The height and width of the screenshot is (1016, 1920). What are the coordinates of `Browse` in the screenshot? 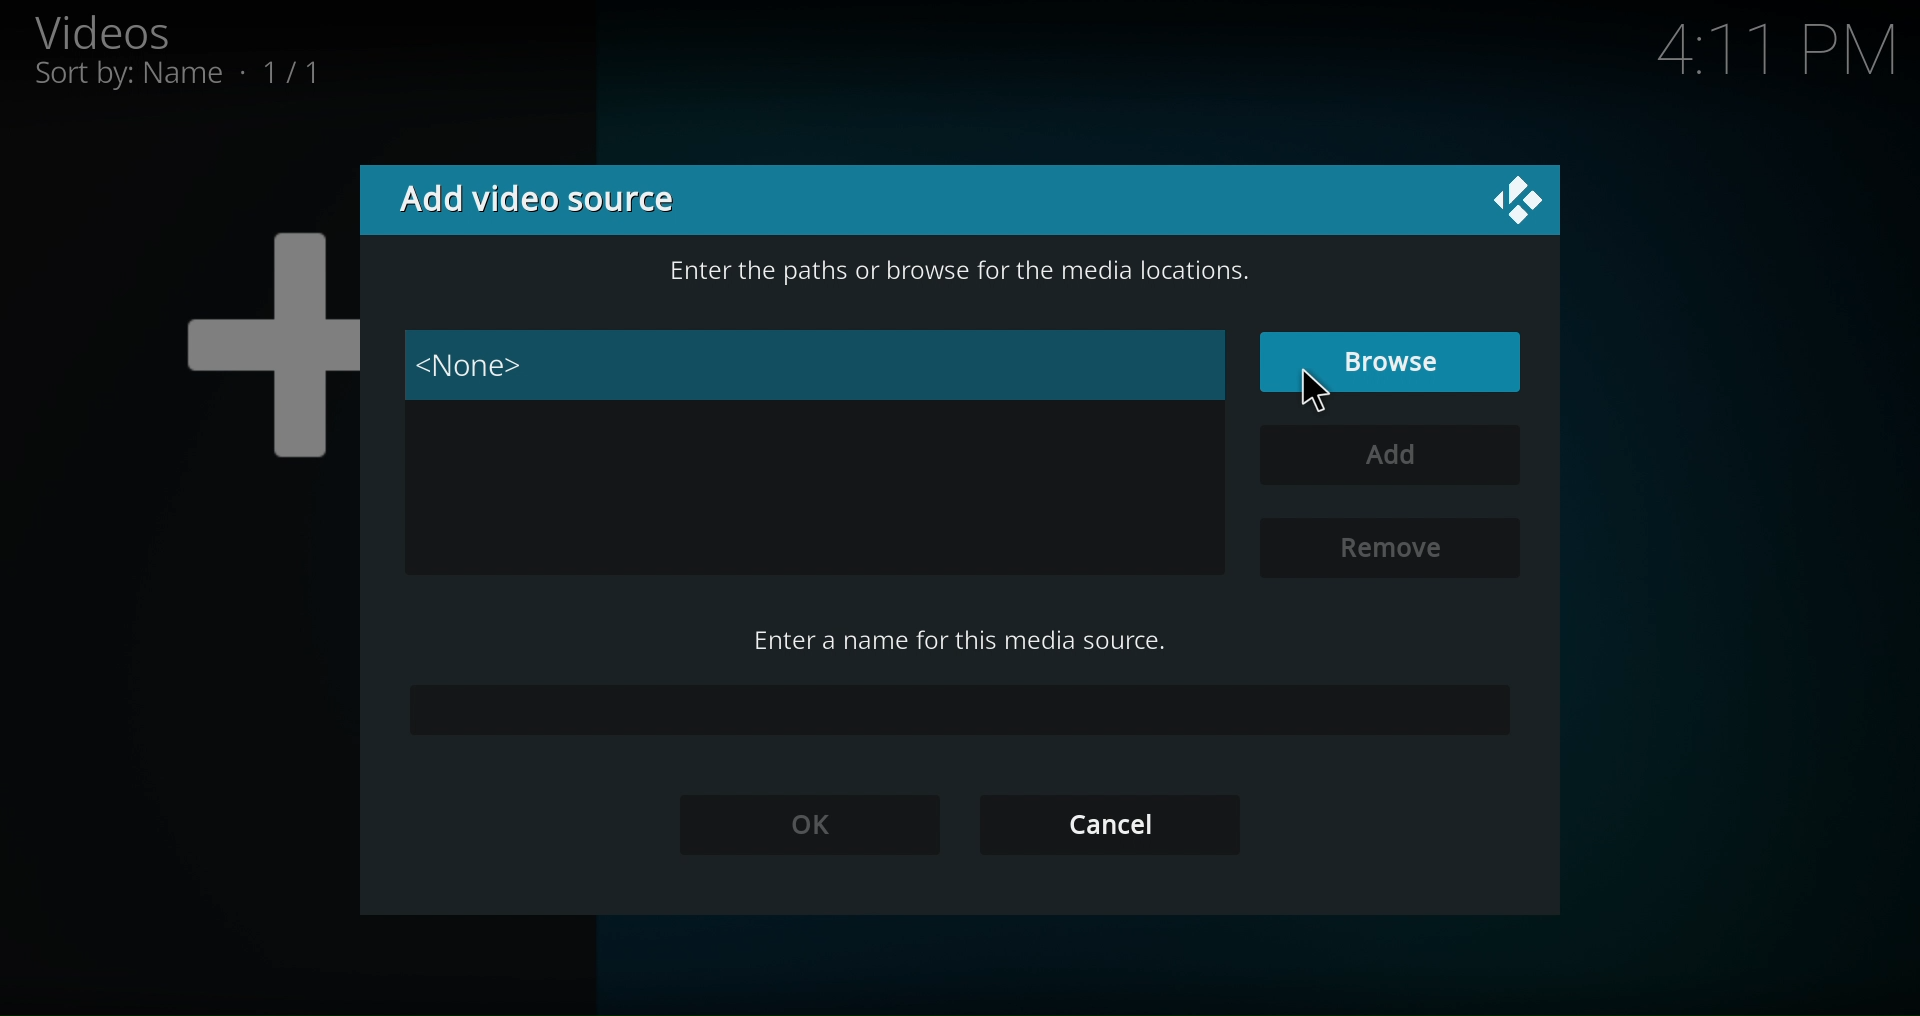 It's located at (1391, 361).